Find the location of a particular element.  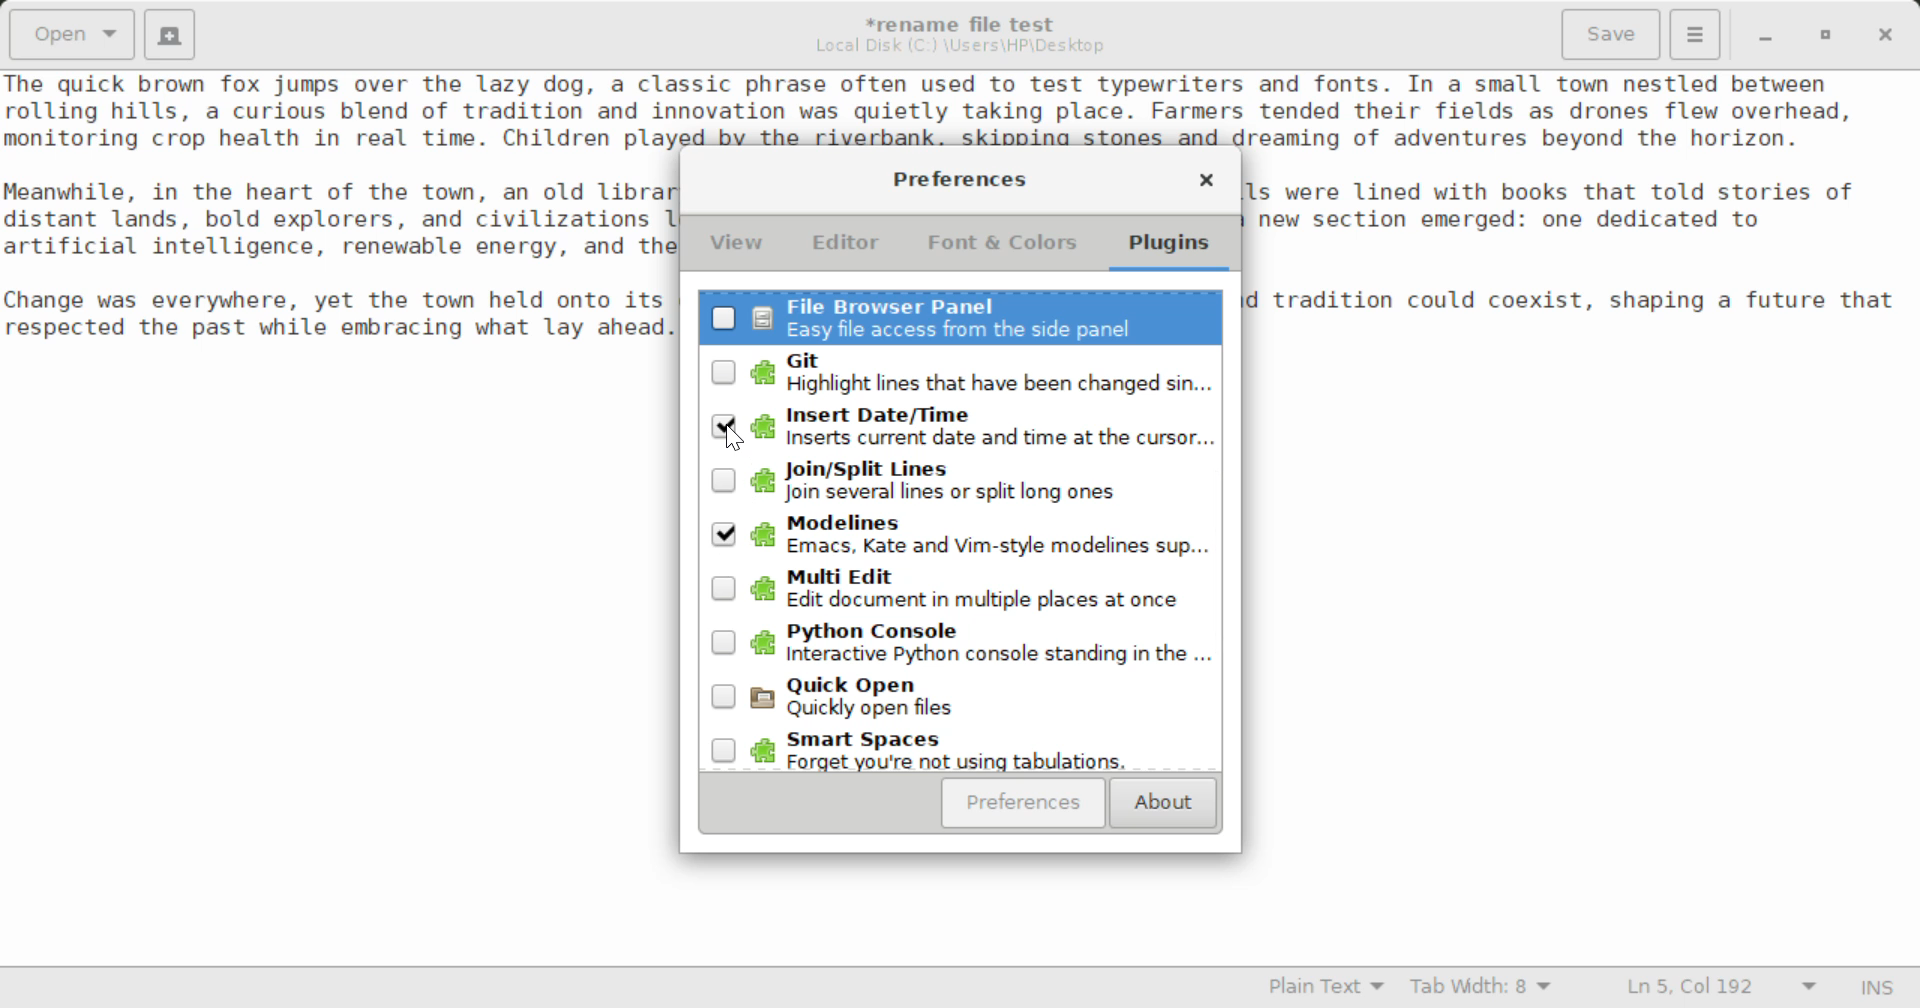

Font & Colors Tab is located at coordinates (1002, 250).